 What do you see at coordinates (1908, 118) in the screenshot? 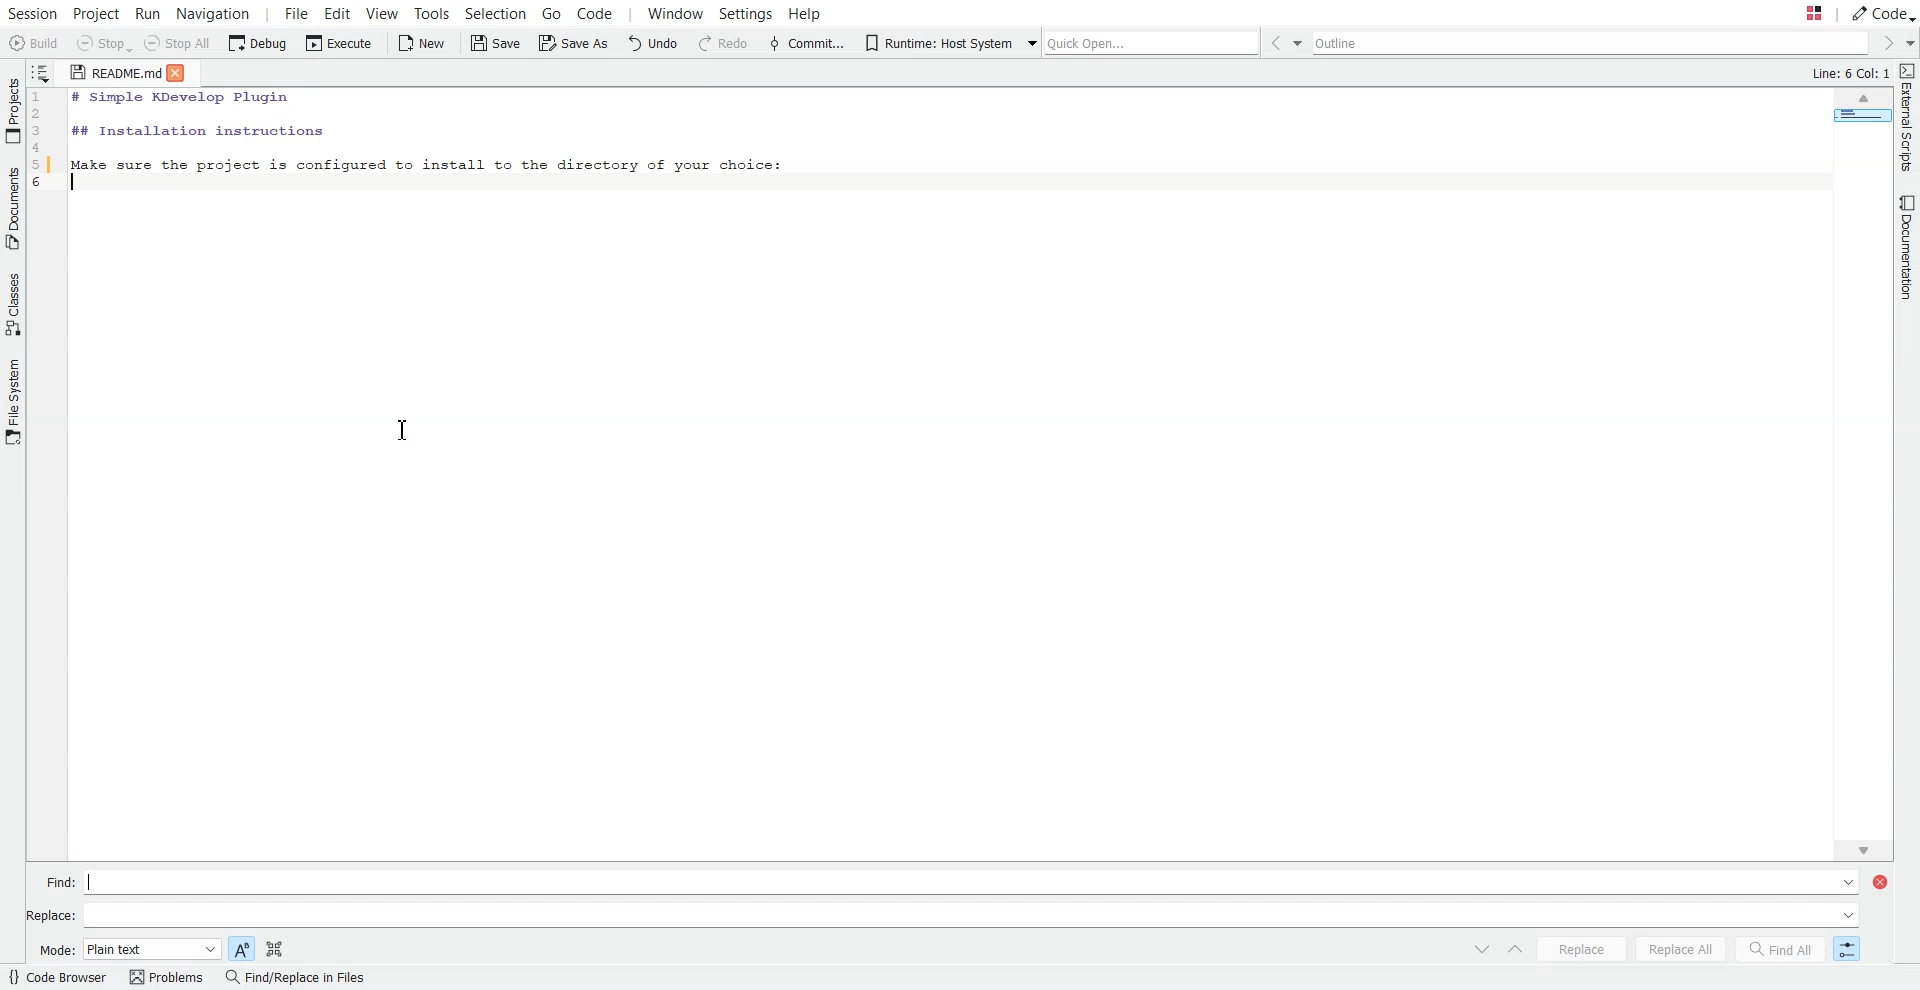
I see `External Scripts` at bounding box center [1908, 118].